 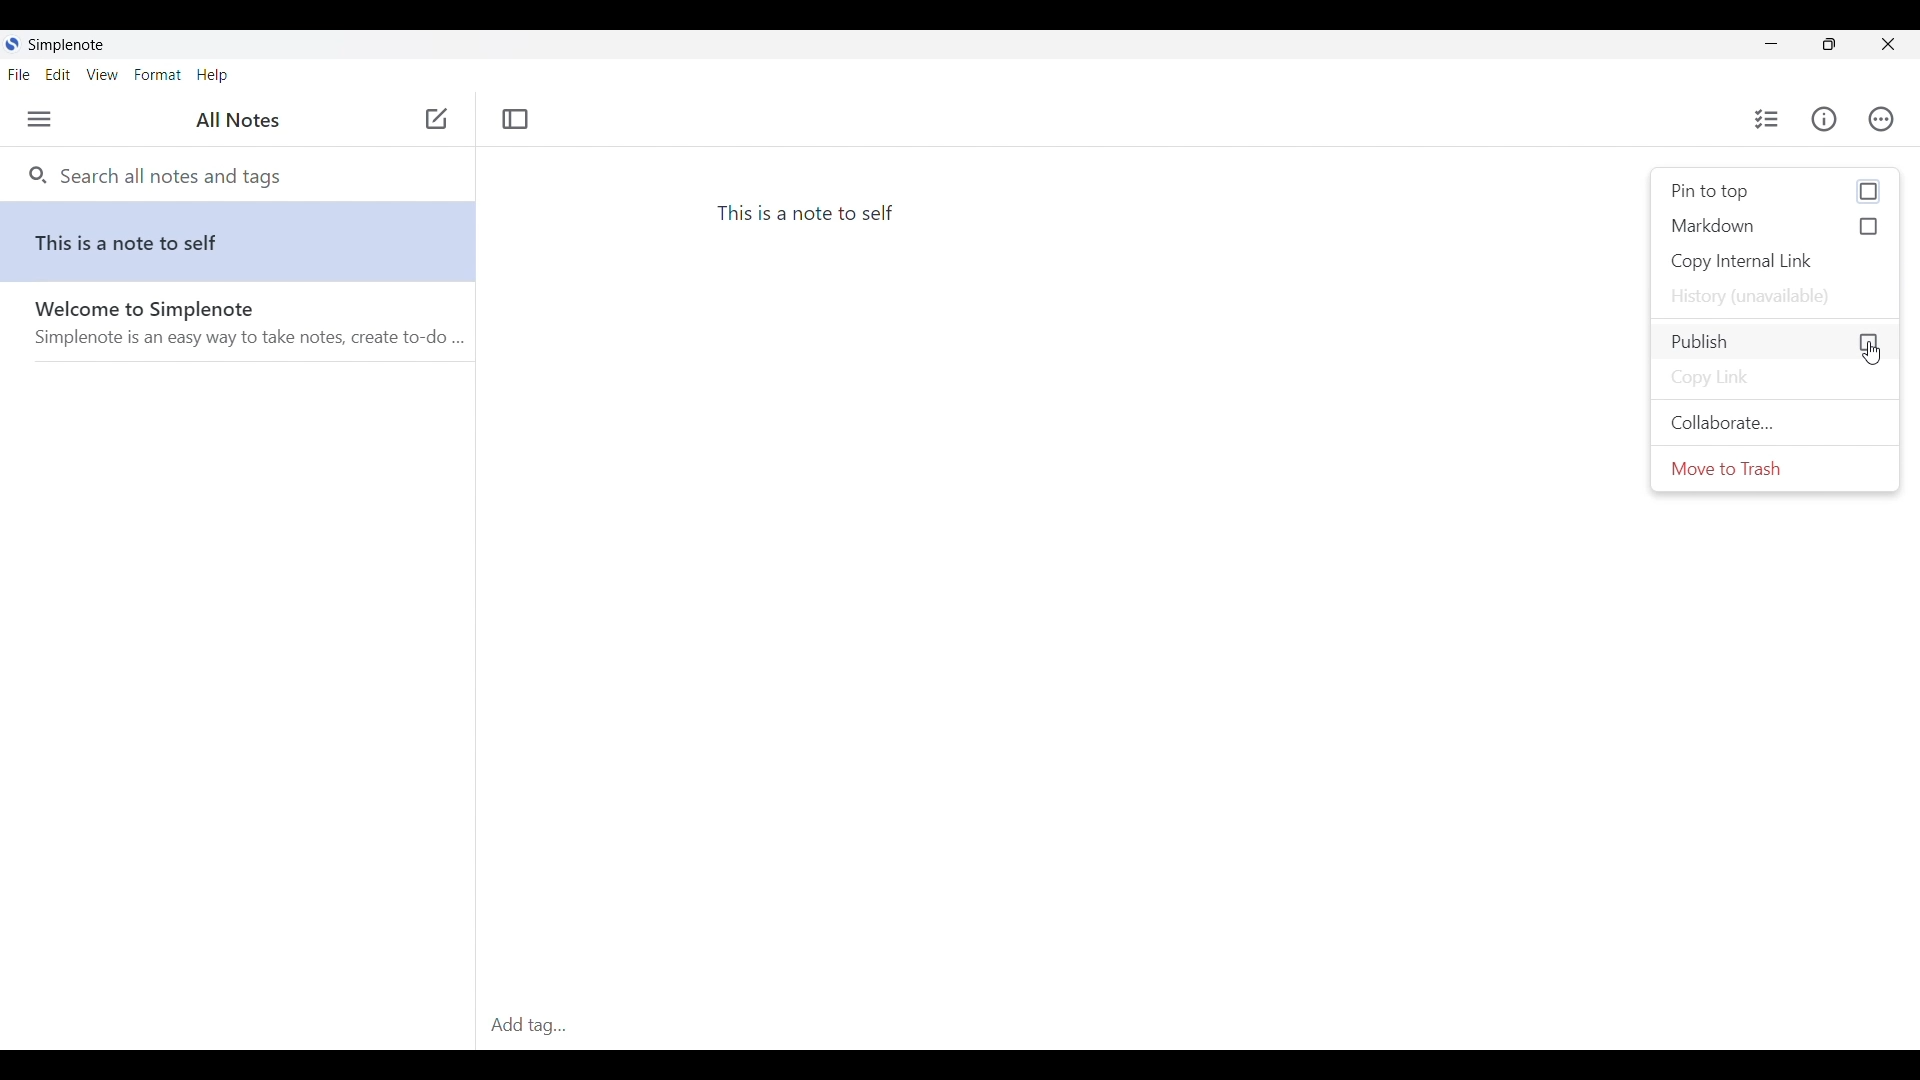 I want to click on Add tag, so click(x=536, y=1026).